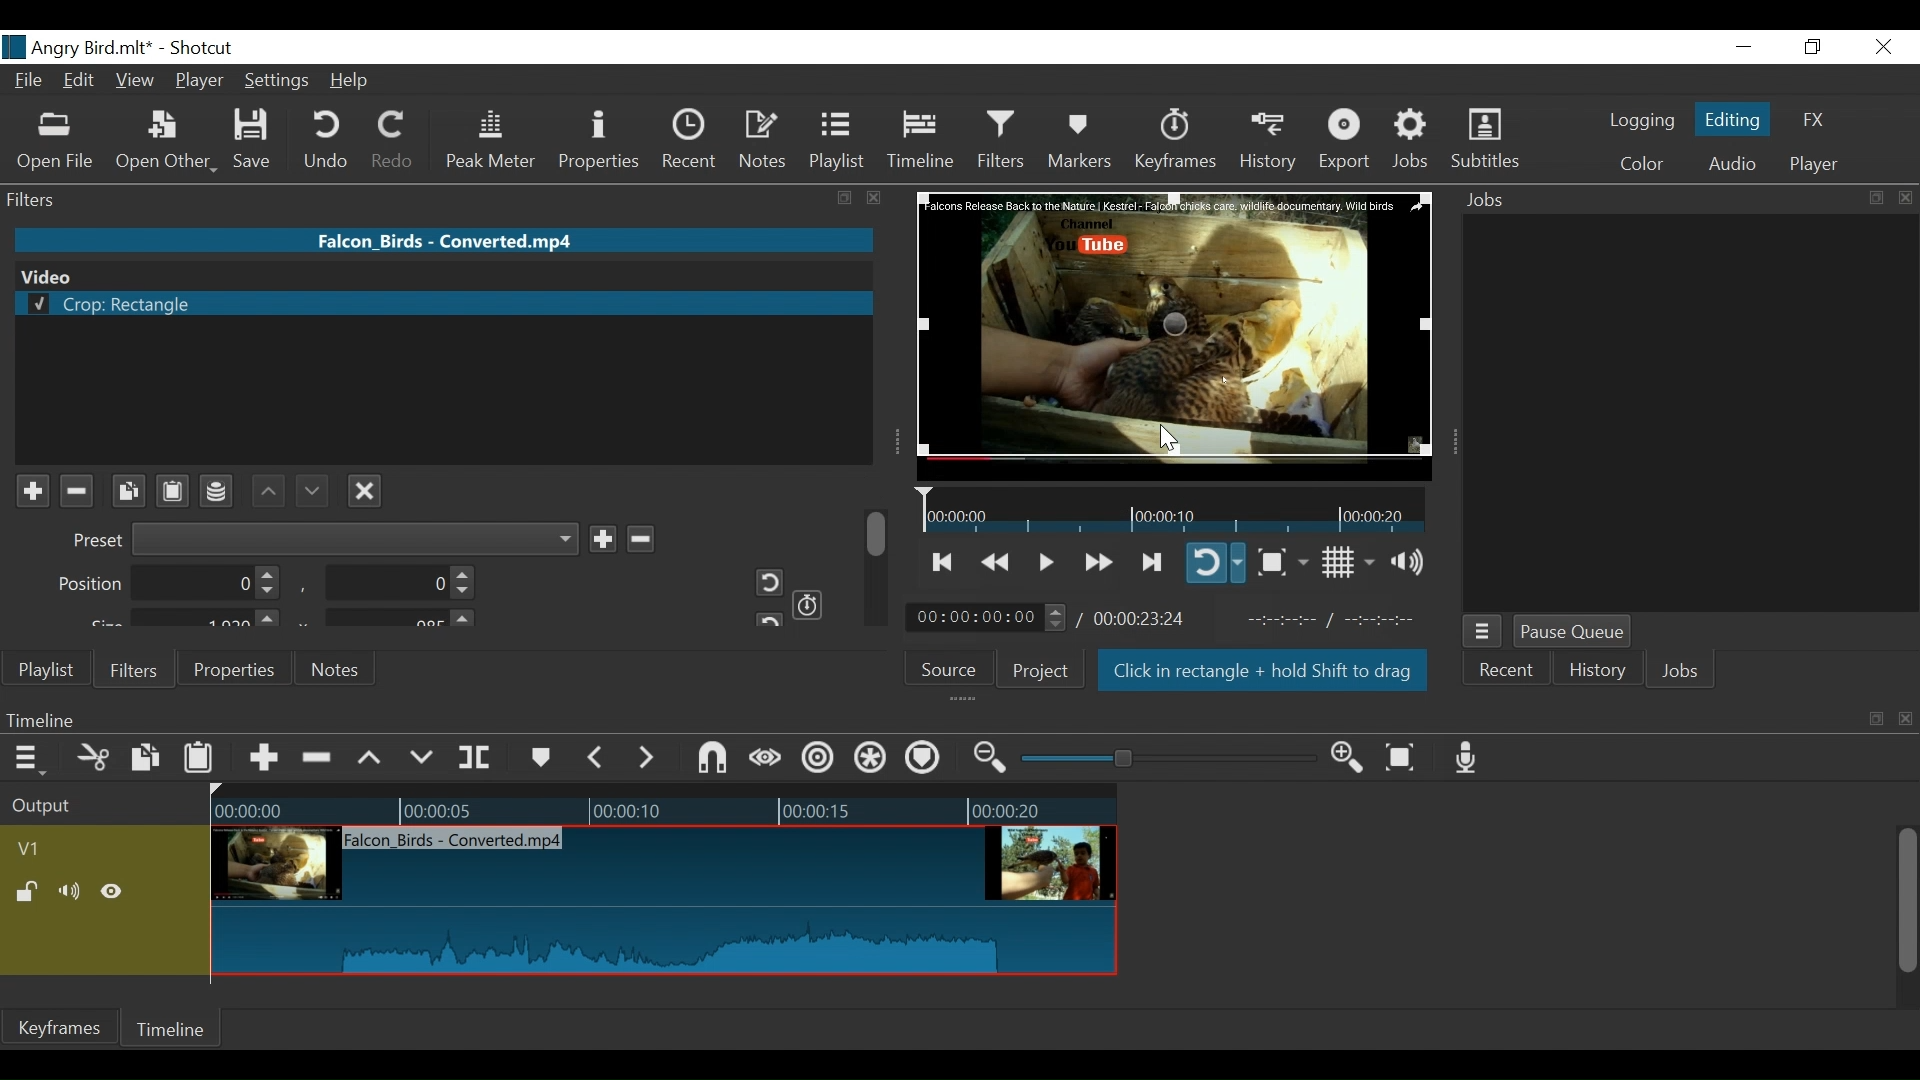 The height and width of the screenshot is (1080, 1920). What do you see at coordinates (406, 198) in the screenshot?
I see `filters` at bounding box center [406, 198].